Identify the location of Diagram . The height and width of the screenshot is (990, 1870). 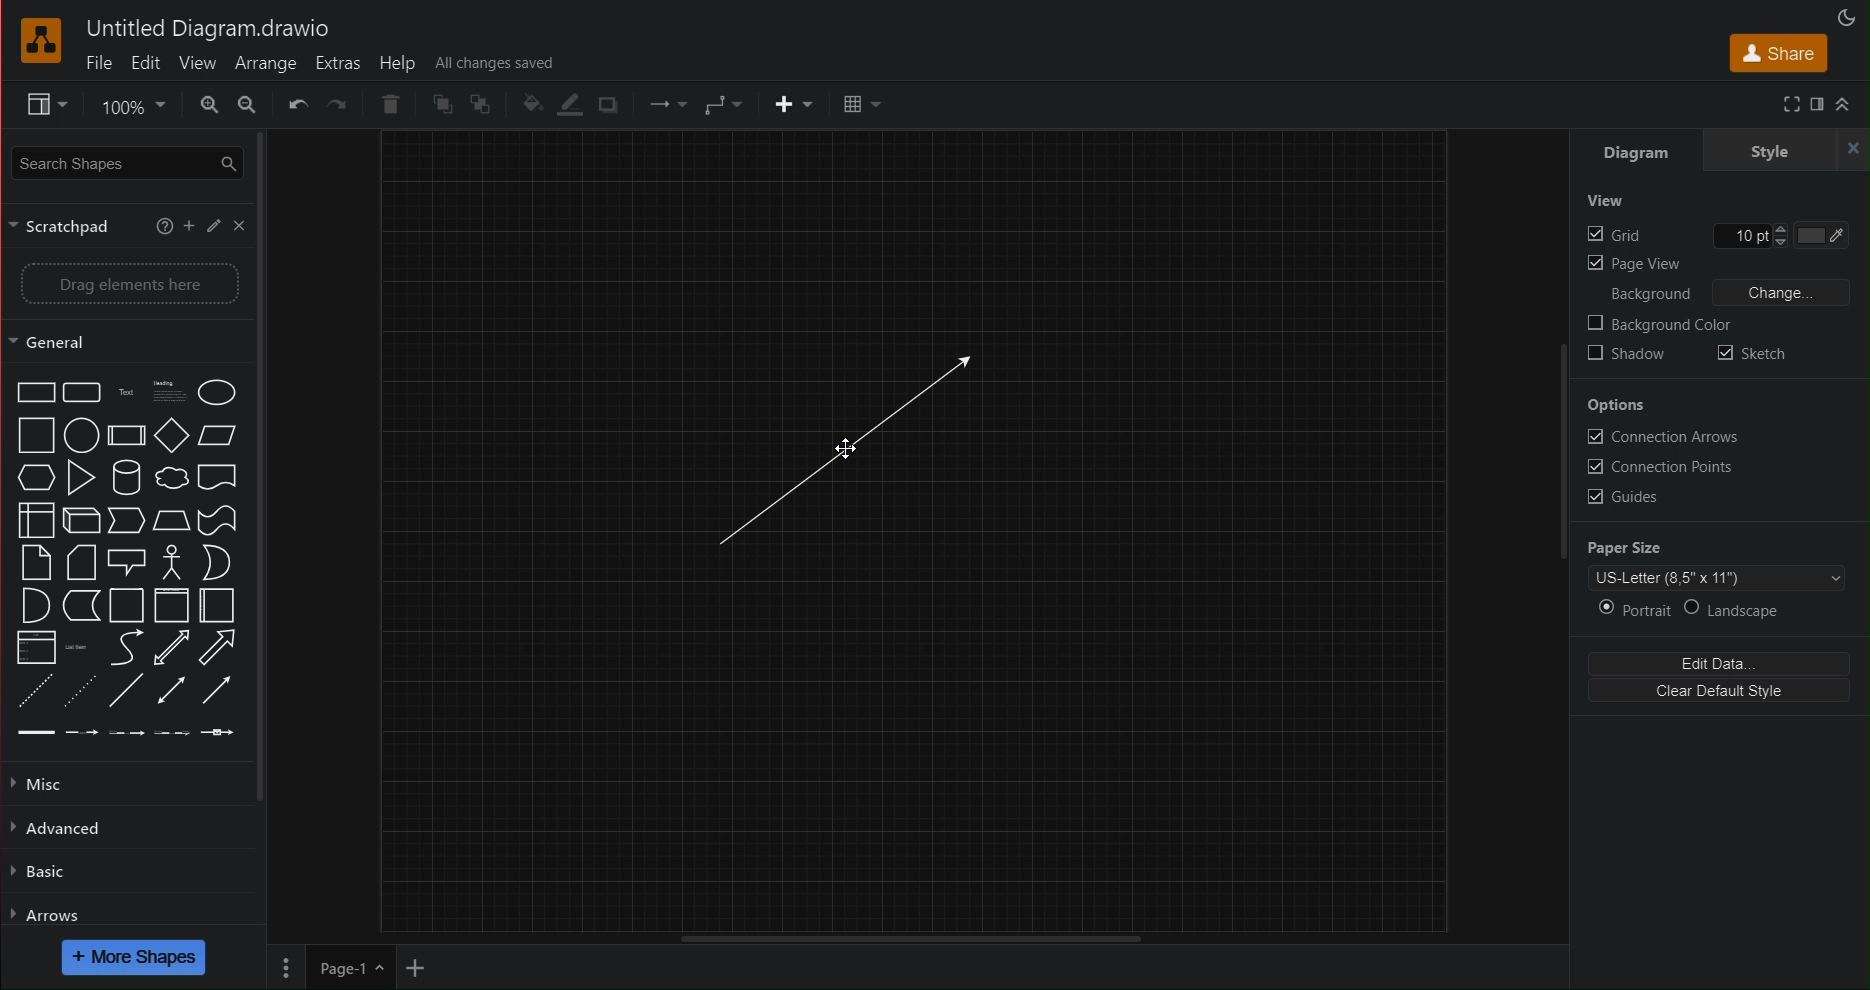
(1630, 151).